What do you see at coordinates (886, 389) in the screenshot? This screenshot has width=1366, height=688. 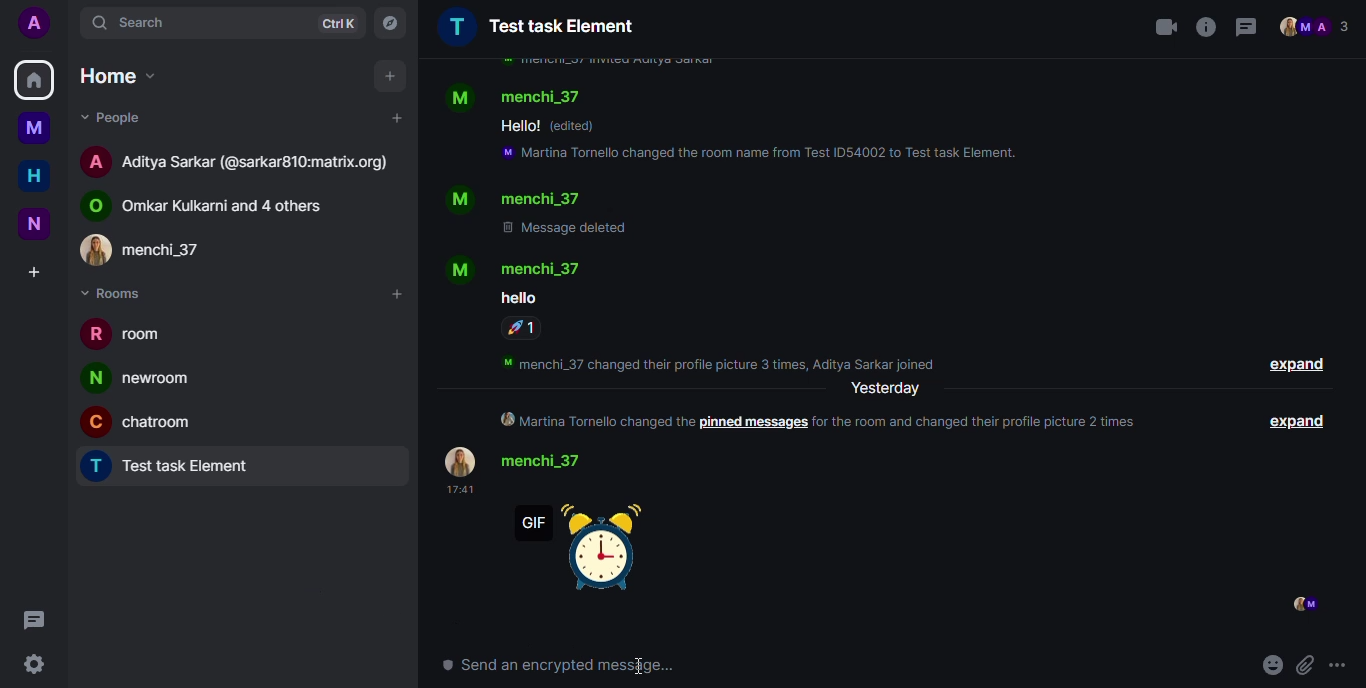 I see `yesterday` at bounding box center [886, 389].